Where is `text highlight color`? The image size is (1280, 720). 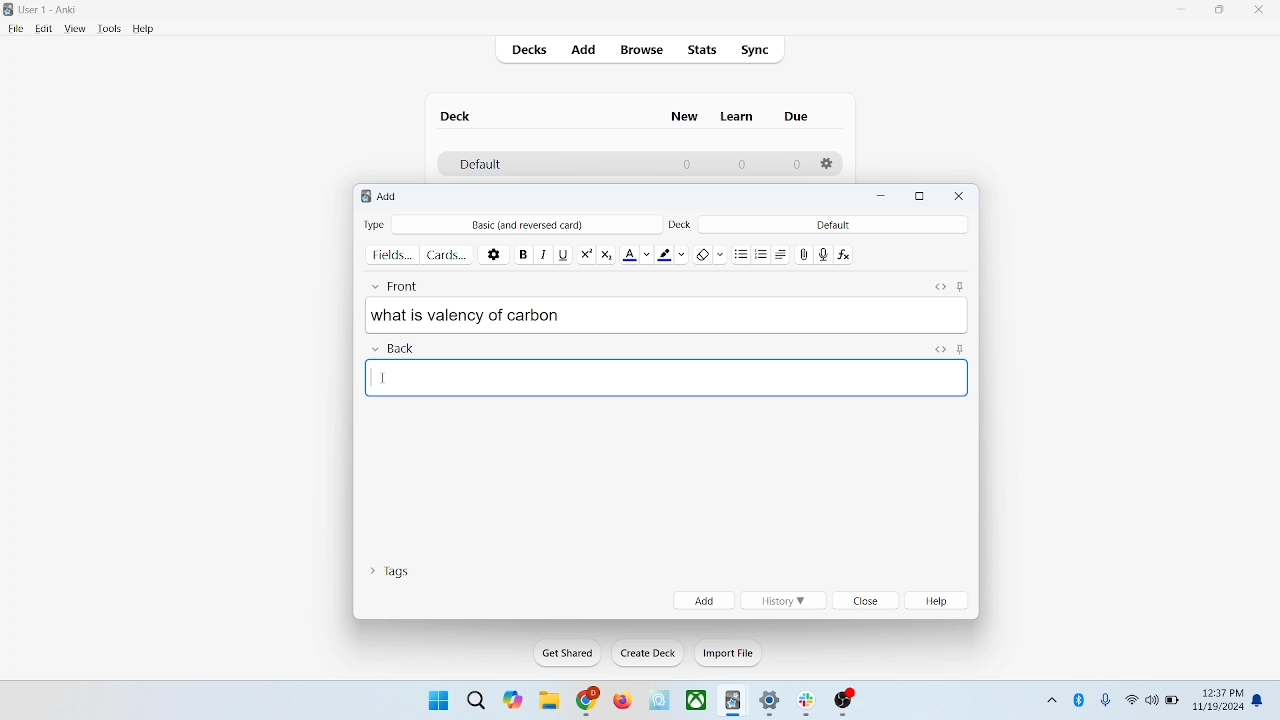 text highlight color is located at coordinates (676, 253).